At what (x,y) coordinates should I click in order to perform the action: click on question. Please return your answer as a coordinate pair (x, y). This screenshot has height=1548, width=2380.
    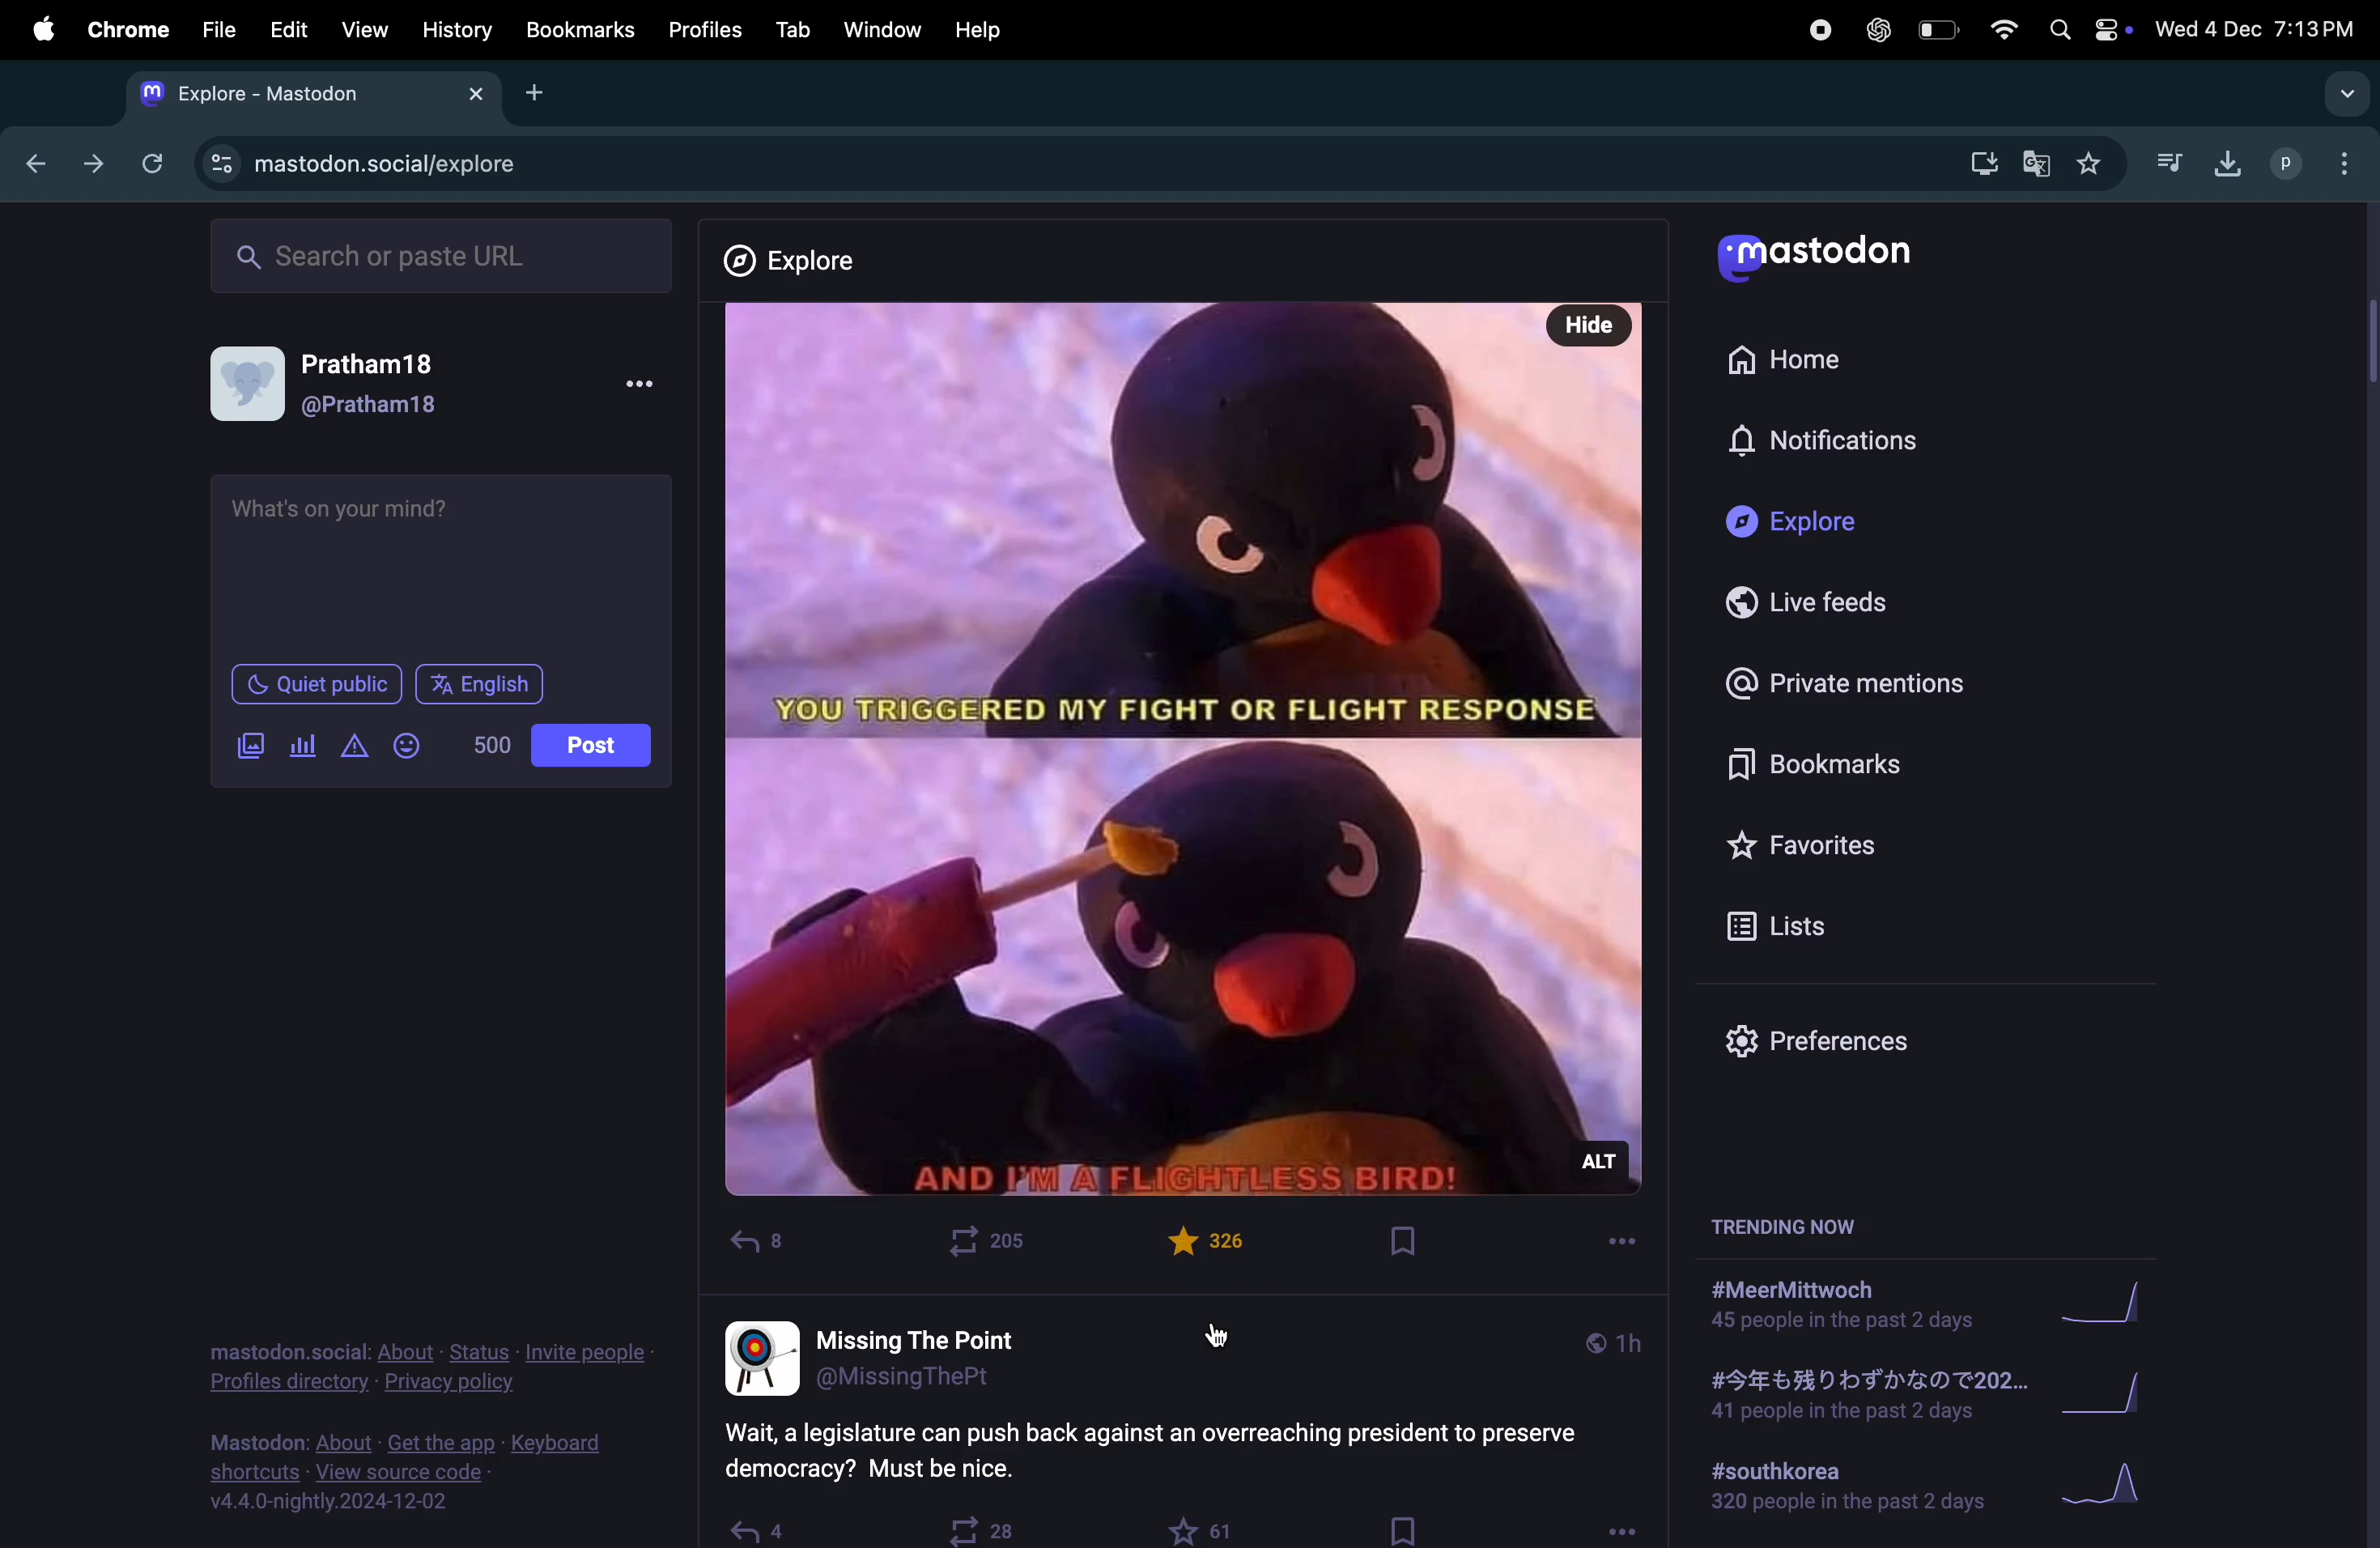
    Looking at the image, I should click on (1177, 1450).